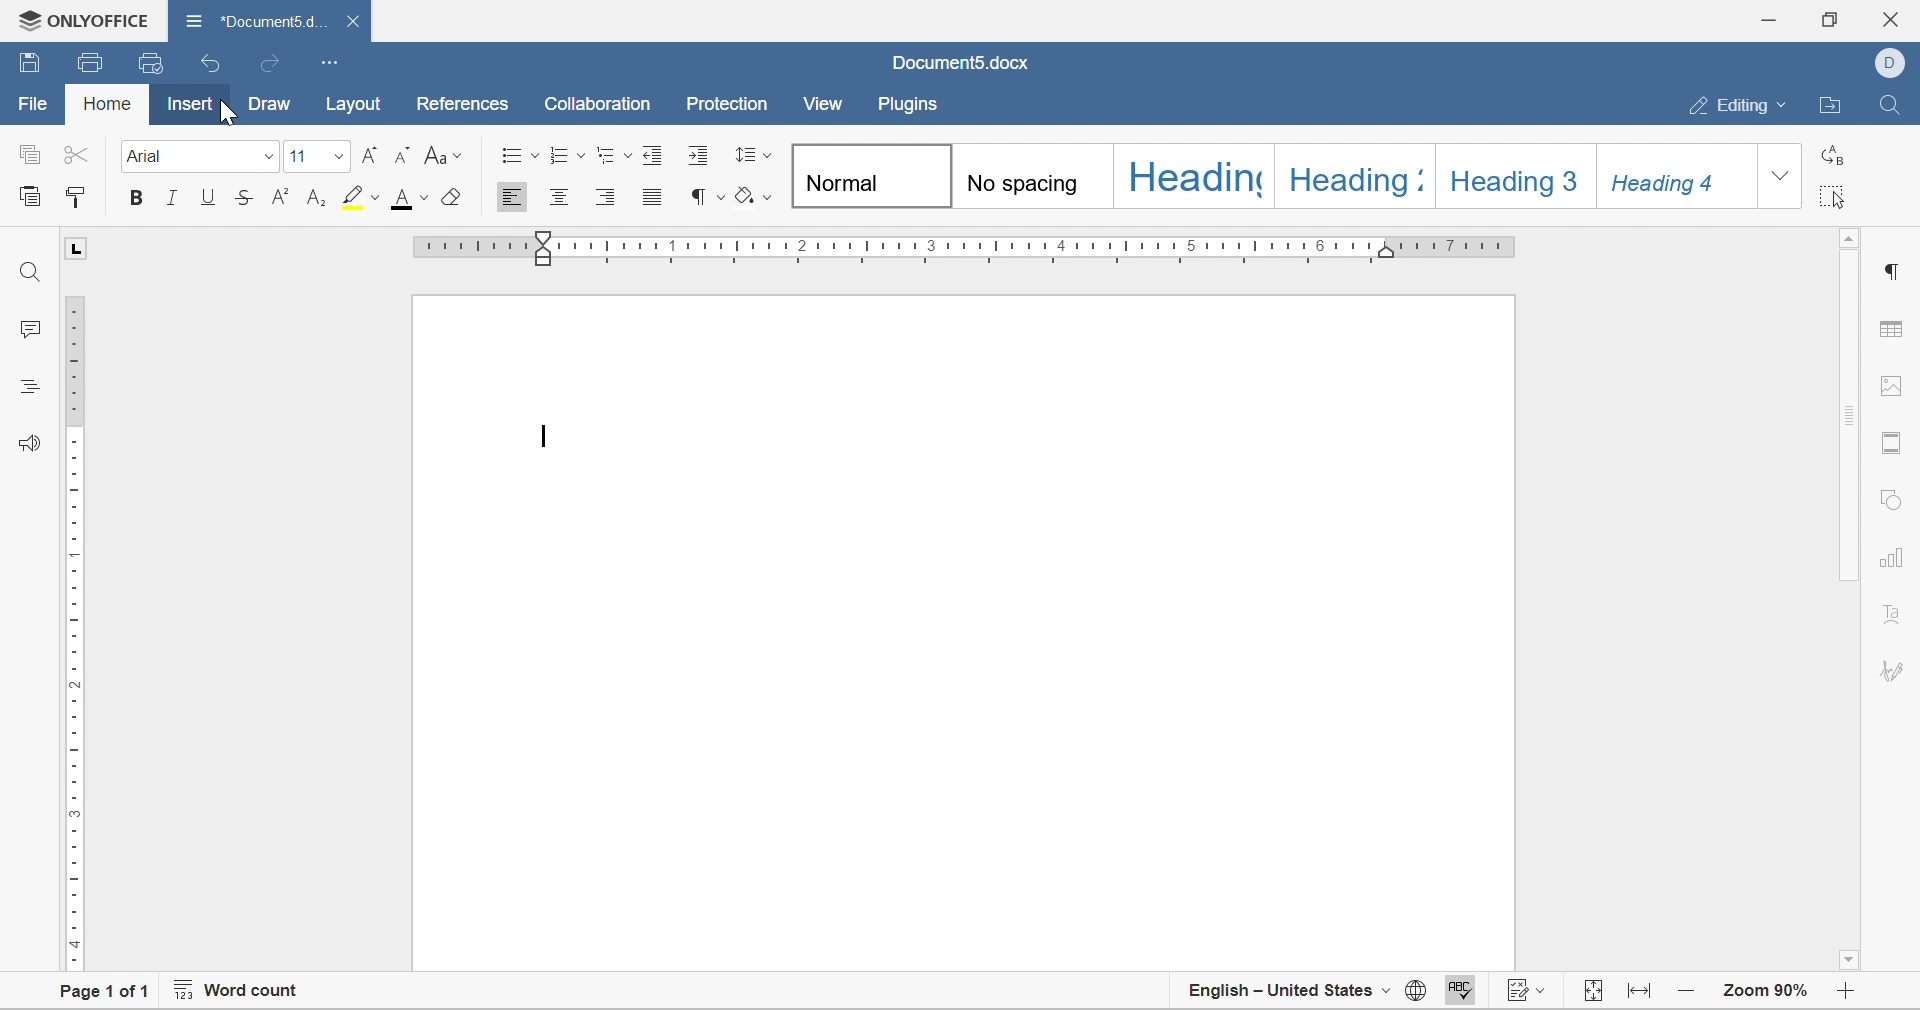 This screenshot has width=1920, height=1010. I want to click on zoom in, so click(1845, 993).